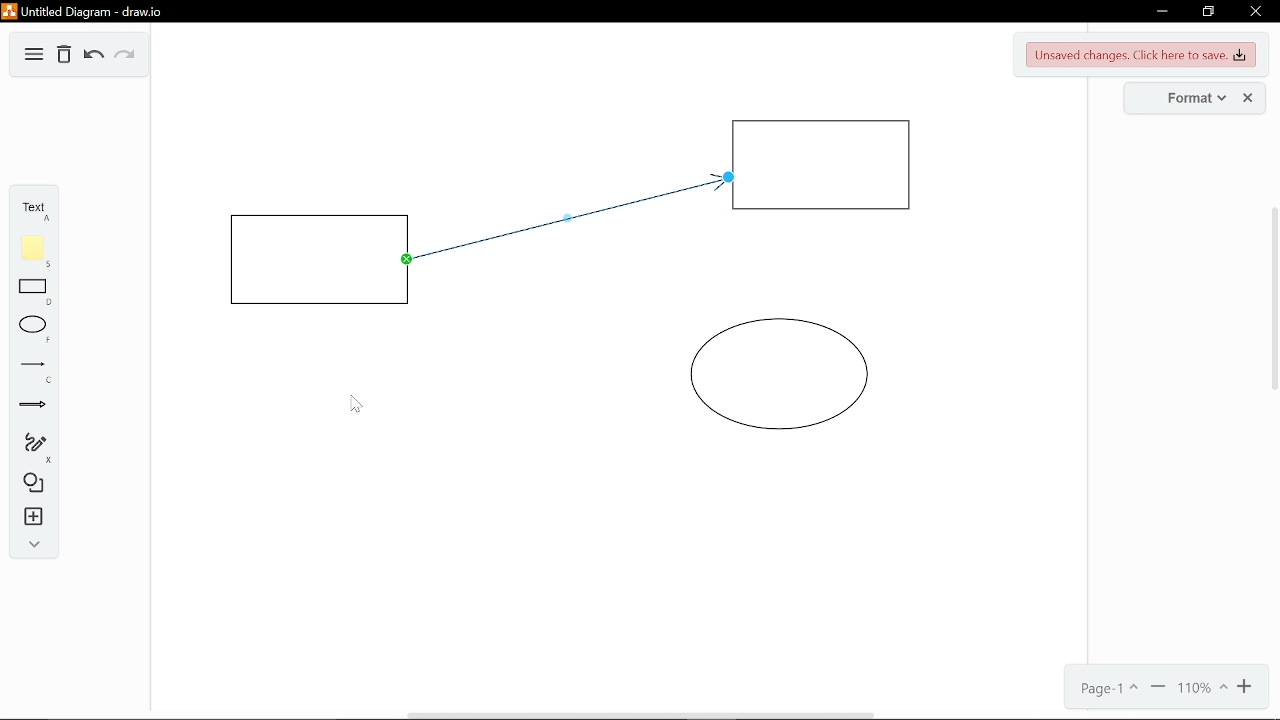 This screenshot has height=720, width=1280. Describe the element at coordinates (31, 211) in the screenshot. I see `text` at that location.